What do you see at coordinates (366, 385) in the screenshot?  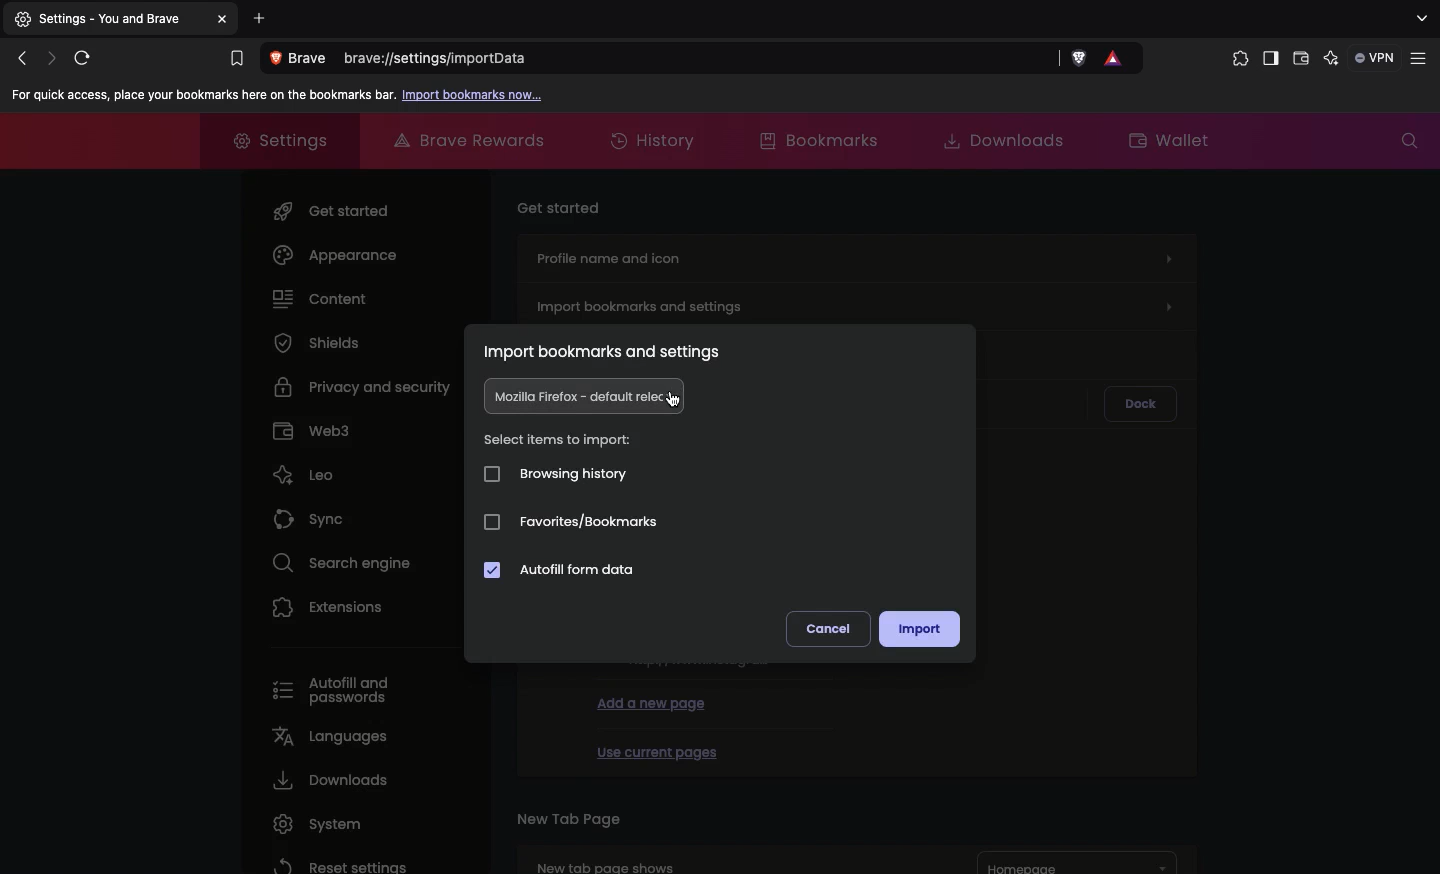 I see `Privacy and security` at bounding box center [366, 385].